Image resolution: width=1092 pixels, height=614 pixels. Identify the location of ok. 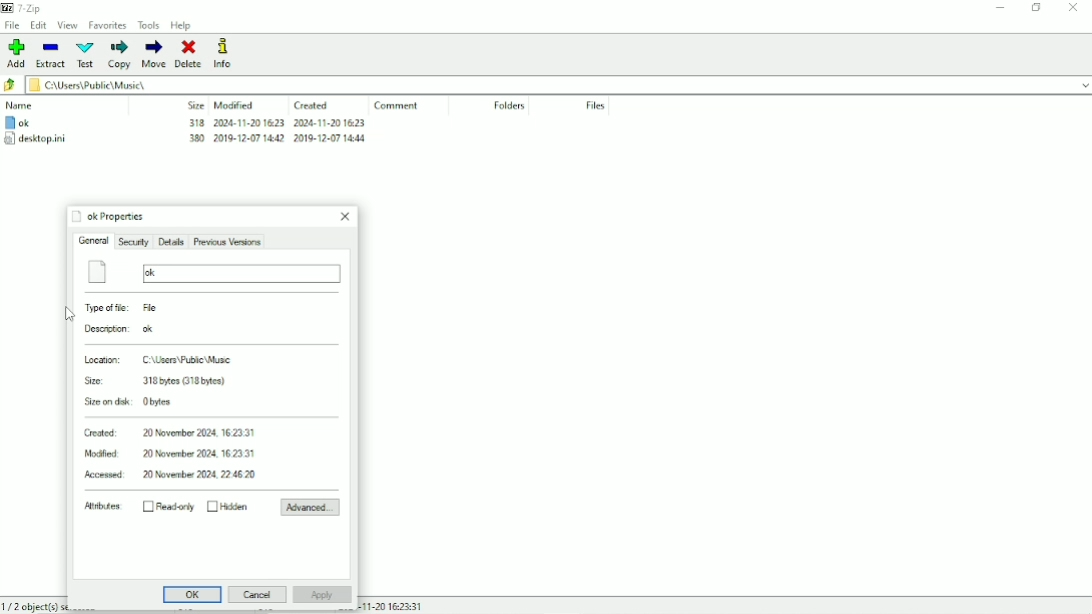
(215, 272).